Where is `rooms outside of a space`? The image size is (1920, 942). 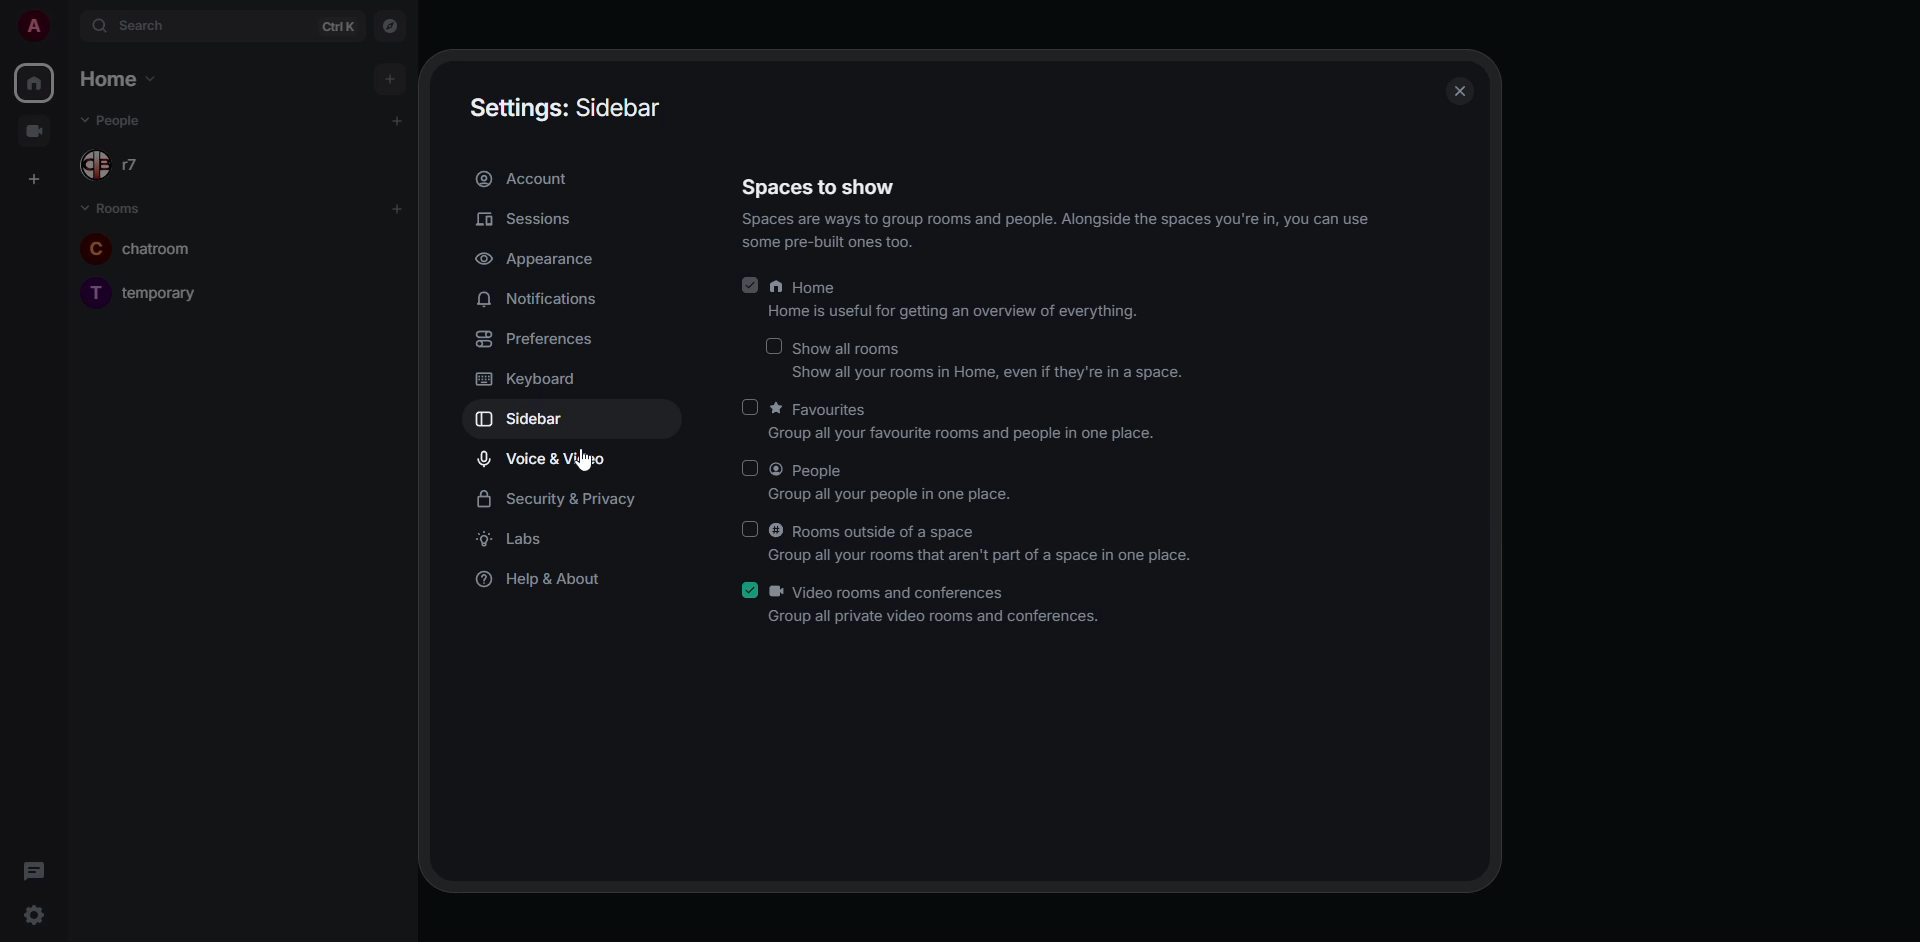
rooms outside of a space is located at coordinates (981, 544).